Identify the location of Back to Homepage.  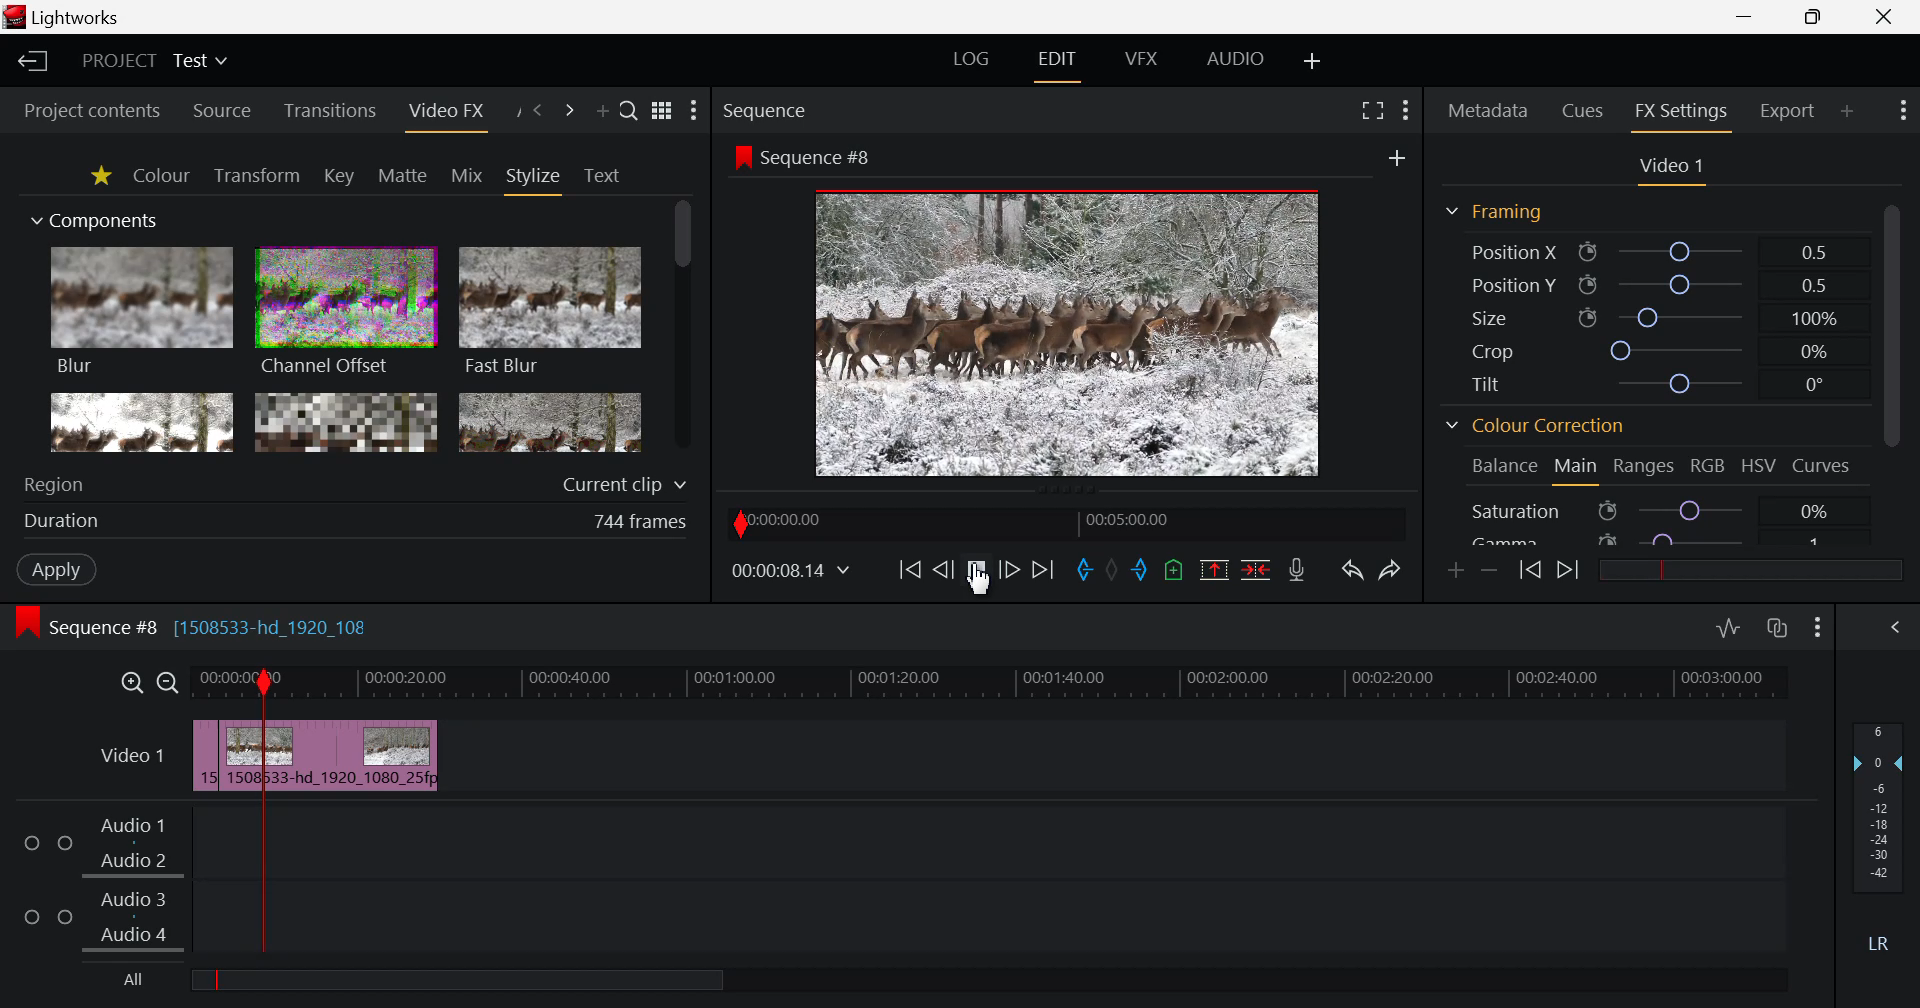
(32, 62).